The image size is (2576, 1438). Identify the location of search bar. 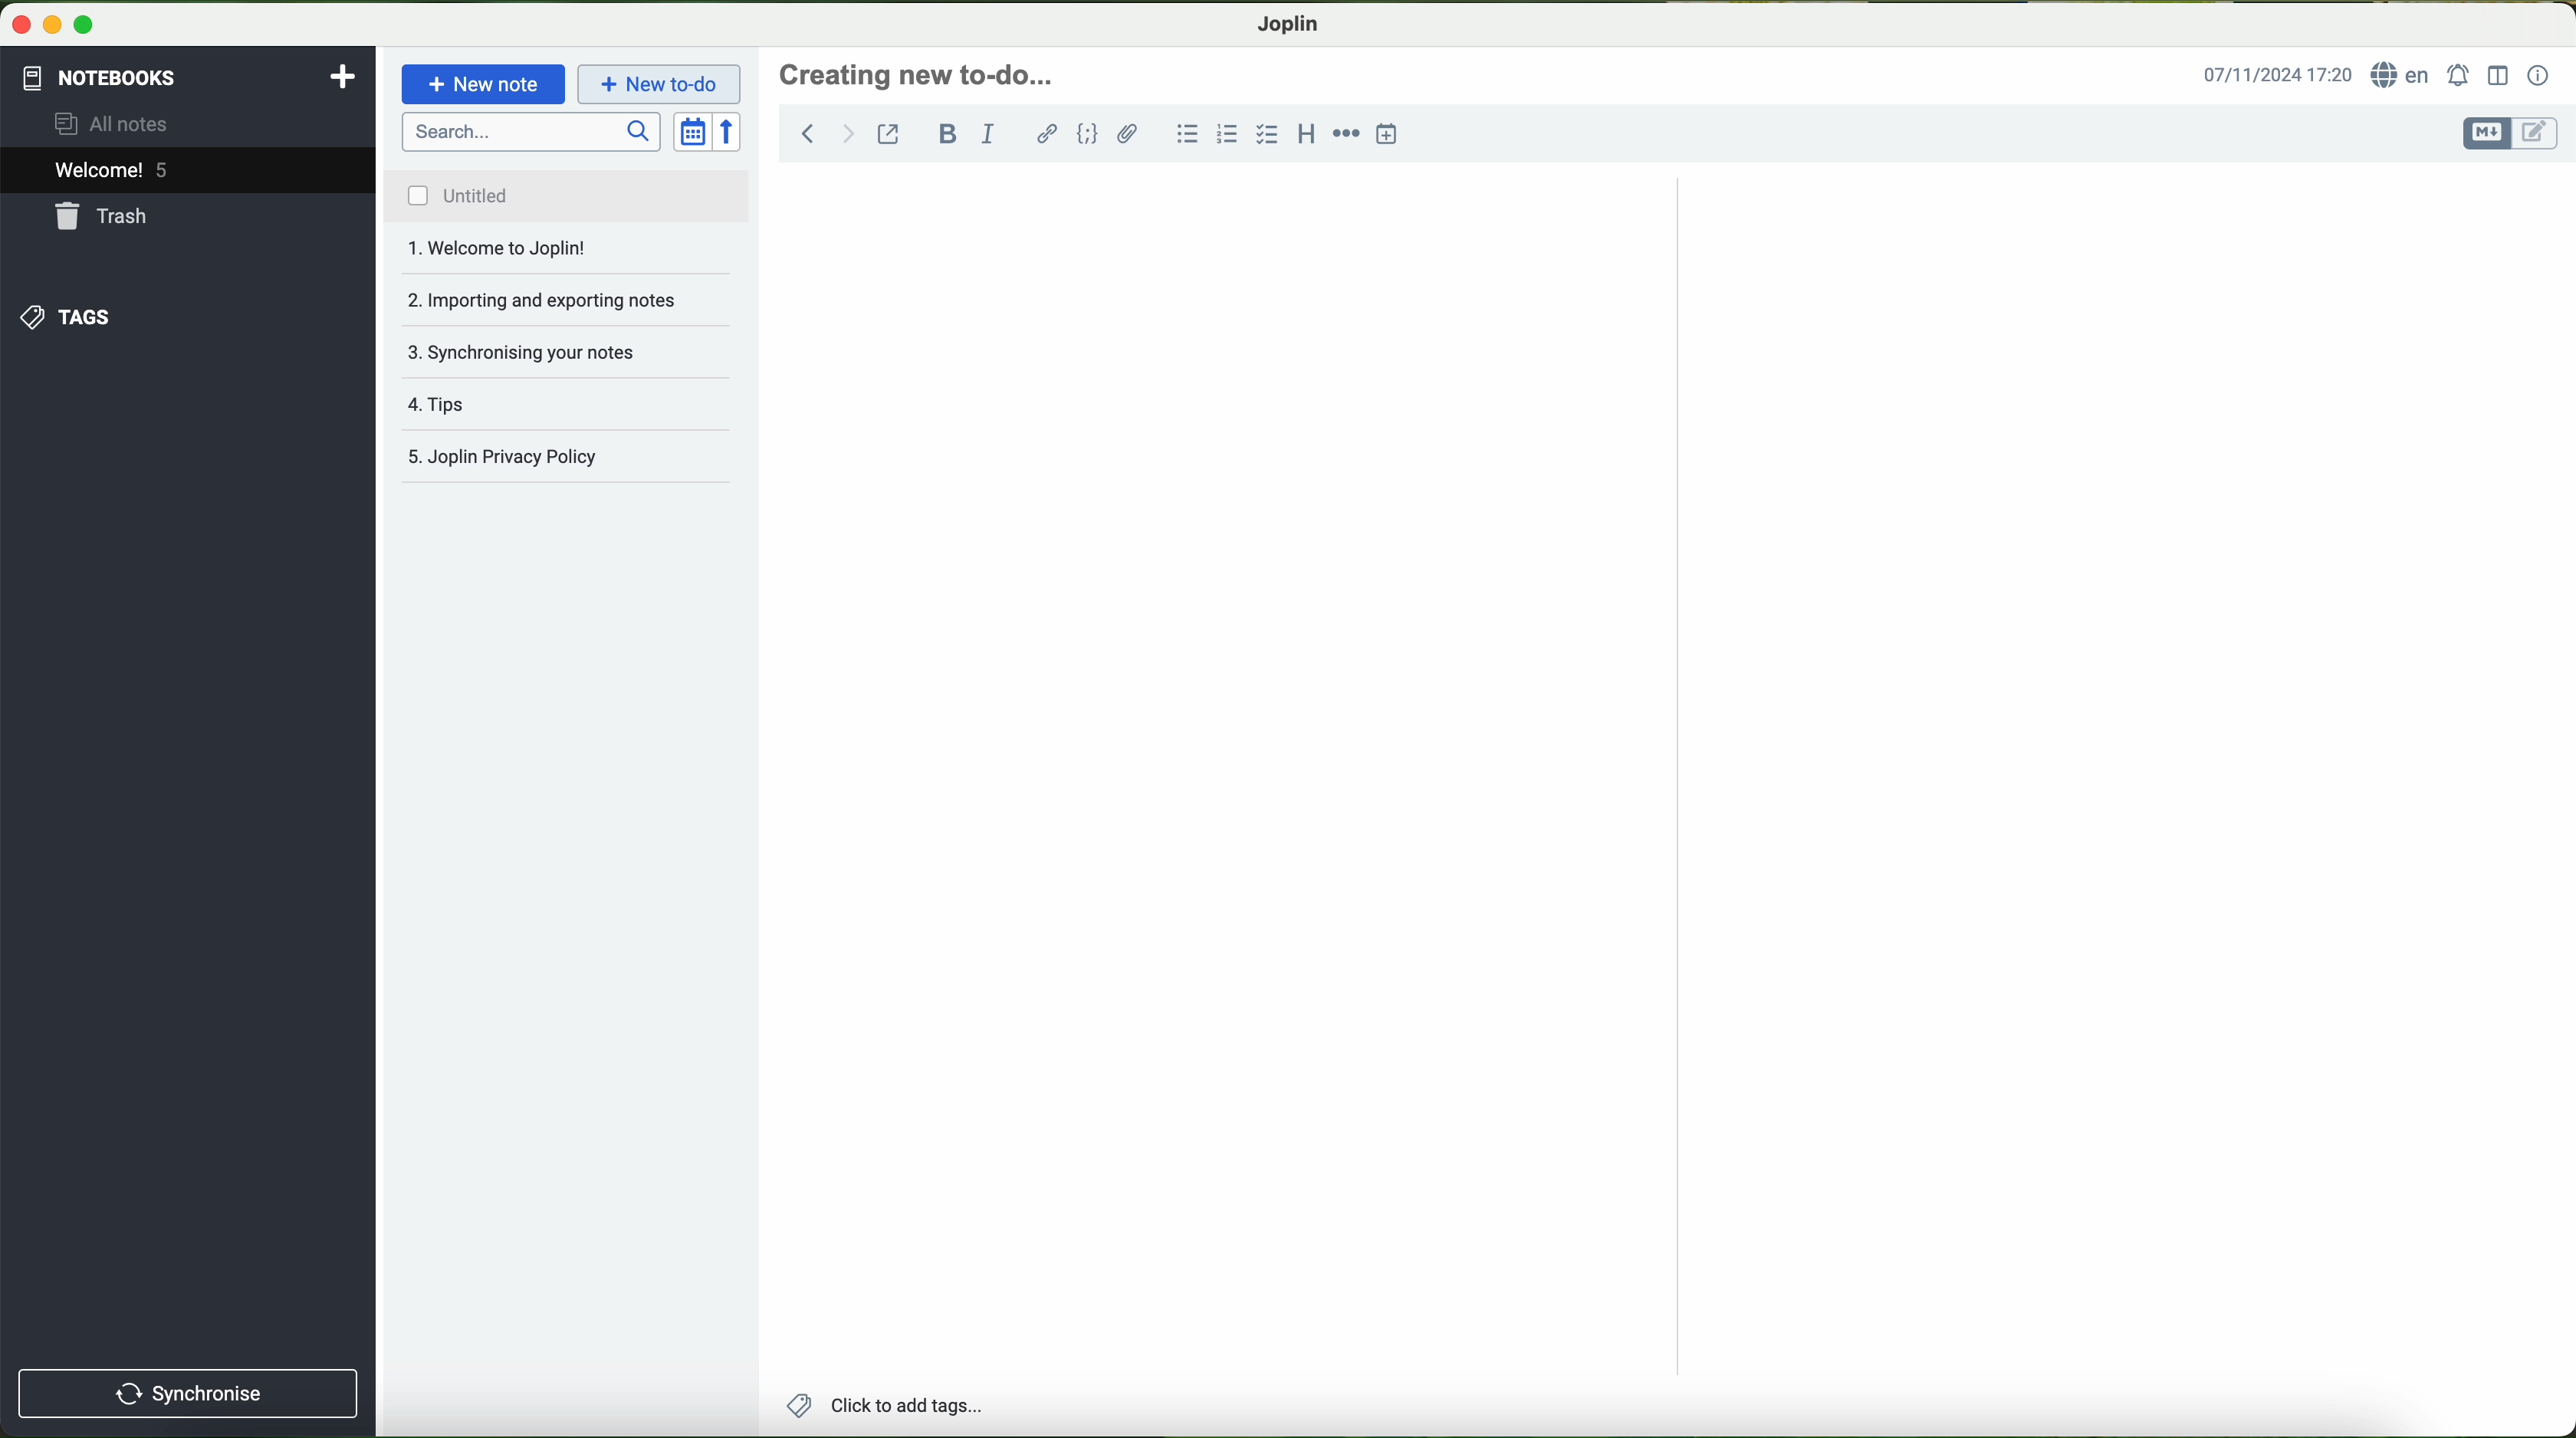
(534, 130).